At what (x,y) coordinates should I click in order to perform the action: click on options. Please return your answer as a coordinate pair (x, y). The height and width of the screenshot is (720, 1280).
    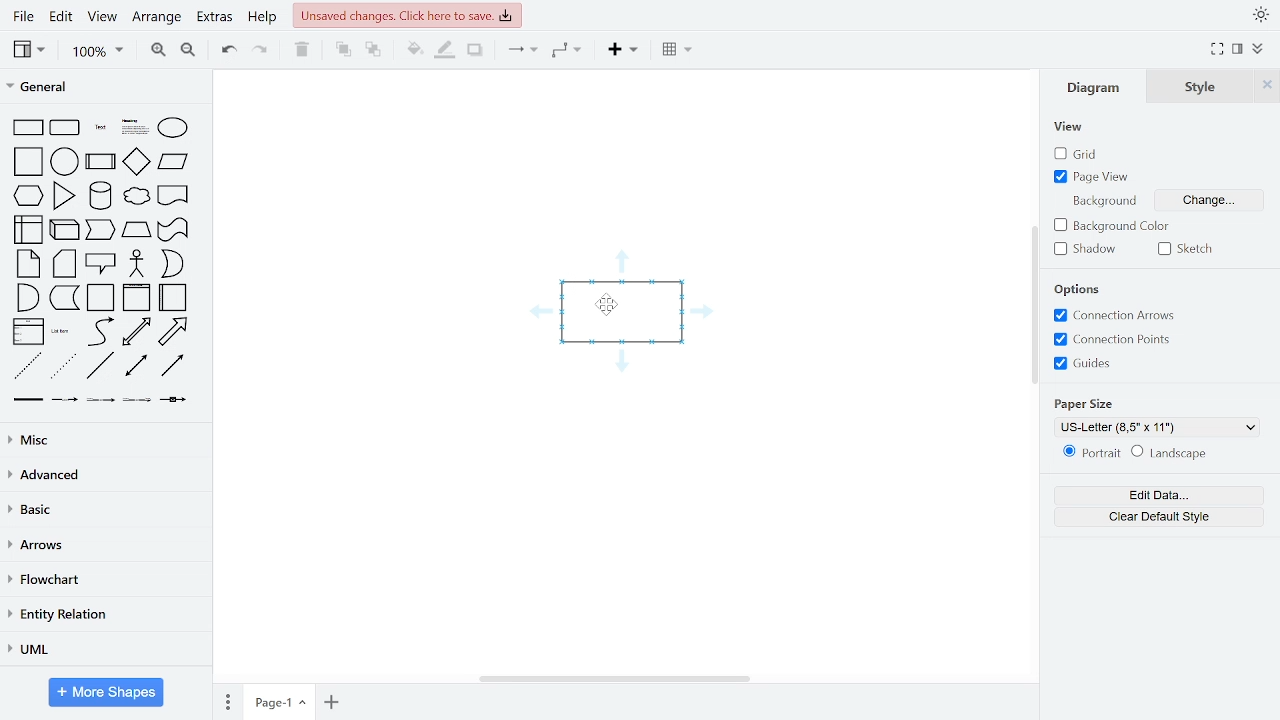
    Looking at the image, I should click on (1081, 290).